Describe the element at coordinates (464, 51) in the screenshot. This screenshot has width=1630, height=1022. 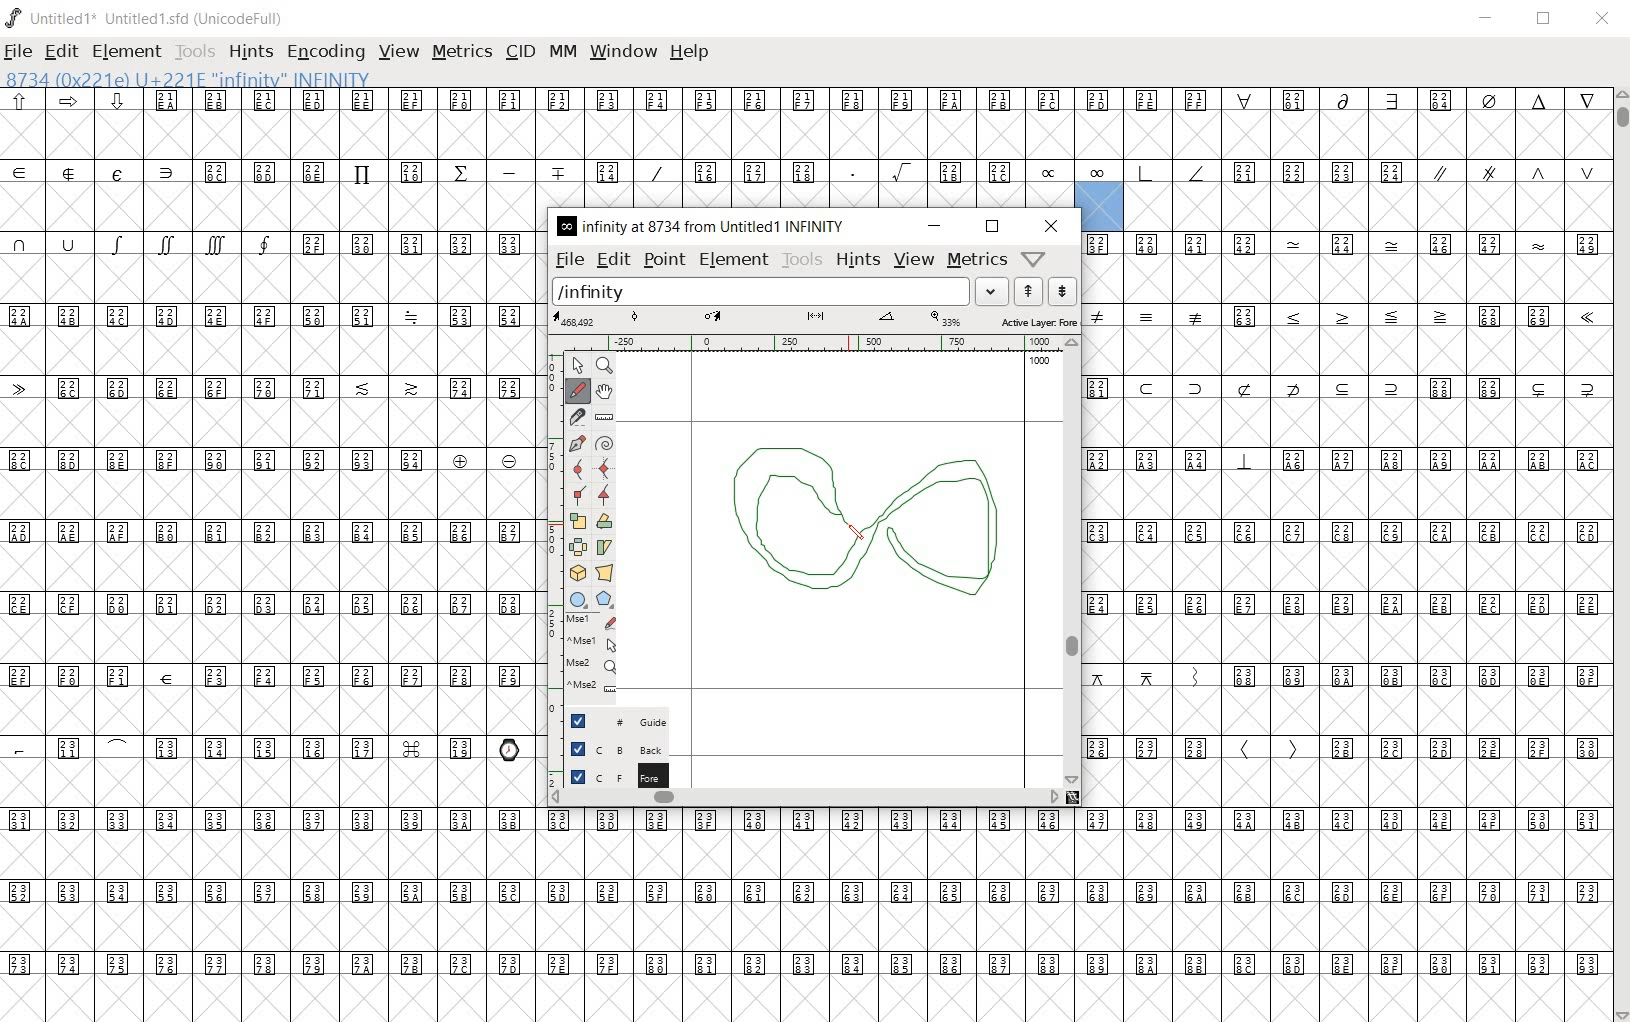
I see `metrics` at that location.